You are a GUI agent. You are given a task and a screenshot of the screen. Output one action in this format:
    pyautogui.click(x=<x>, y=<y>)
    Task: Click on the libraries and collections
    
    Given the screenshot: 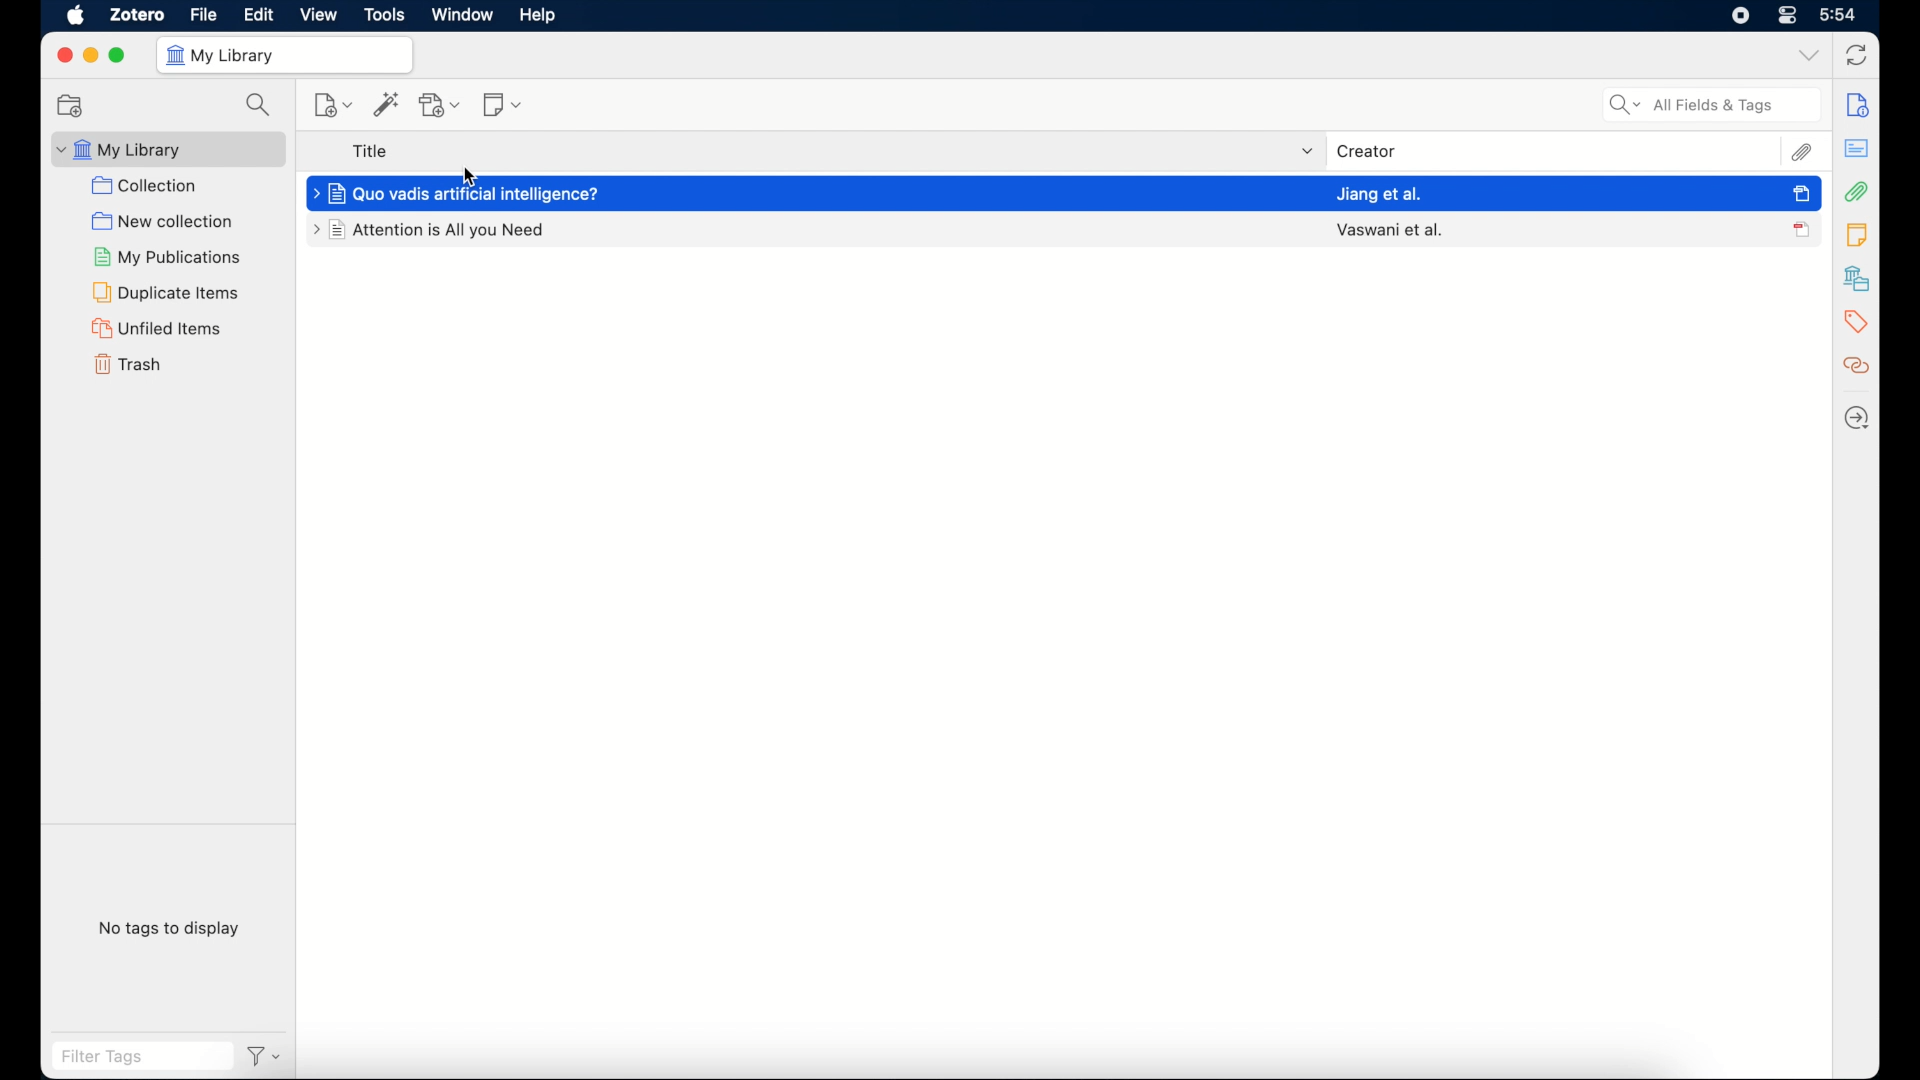 What is the action you would take?
    pyautogui.click(x=1859, y=278)
    